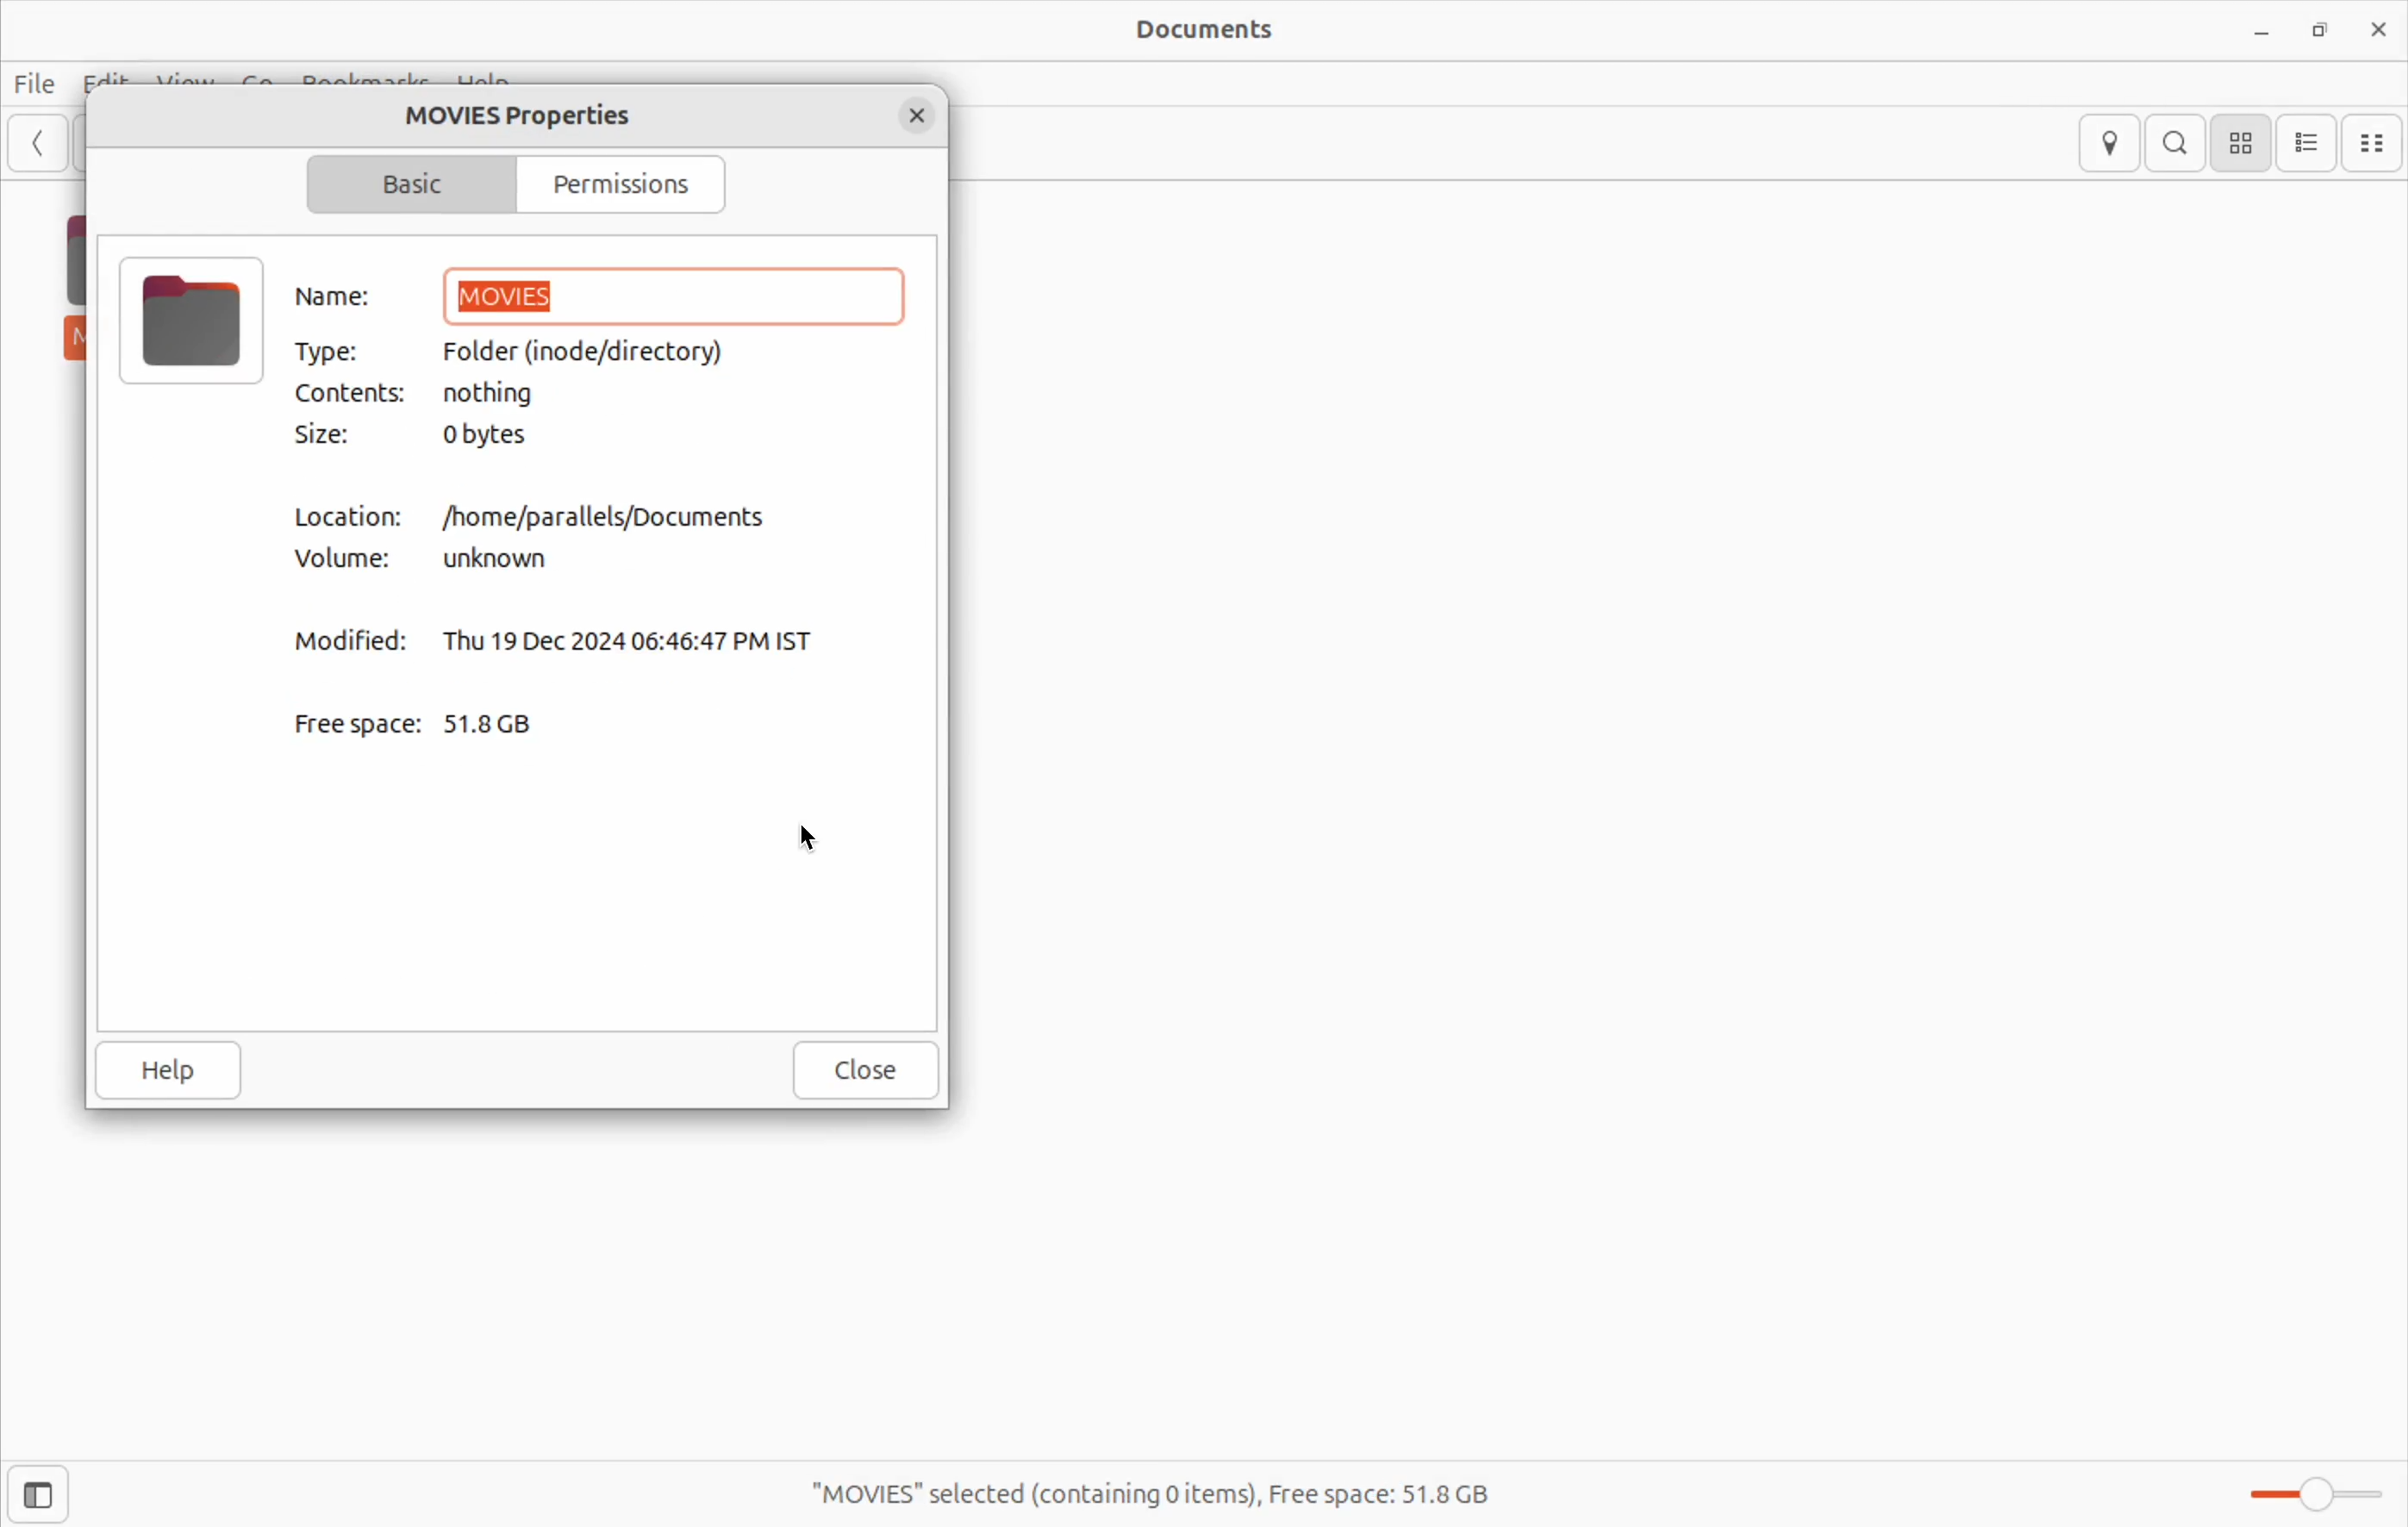 Image resolution: width=2408 pixels, height=1527 pixels. What do you see at coordinates (1208, 29) in the screenshot?
I see `documents` at bounding box center [1208, 29].